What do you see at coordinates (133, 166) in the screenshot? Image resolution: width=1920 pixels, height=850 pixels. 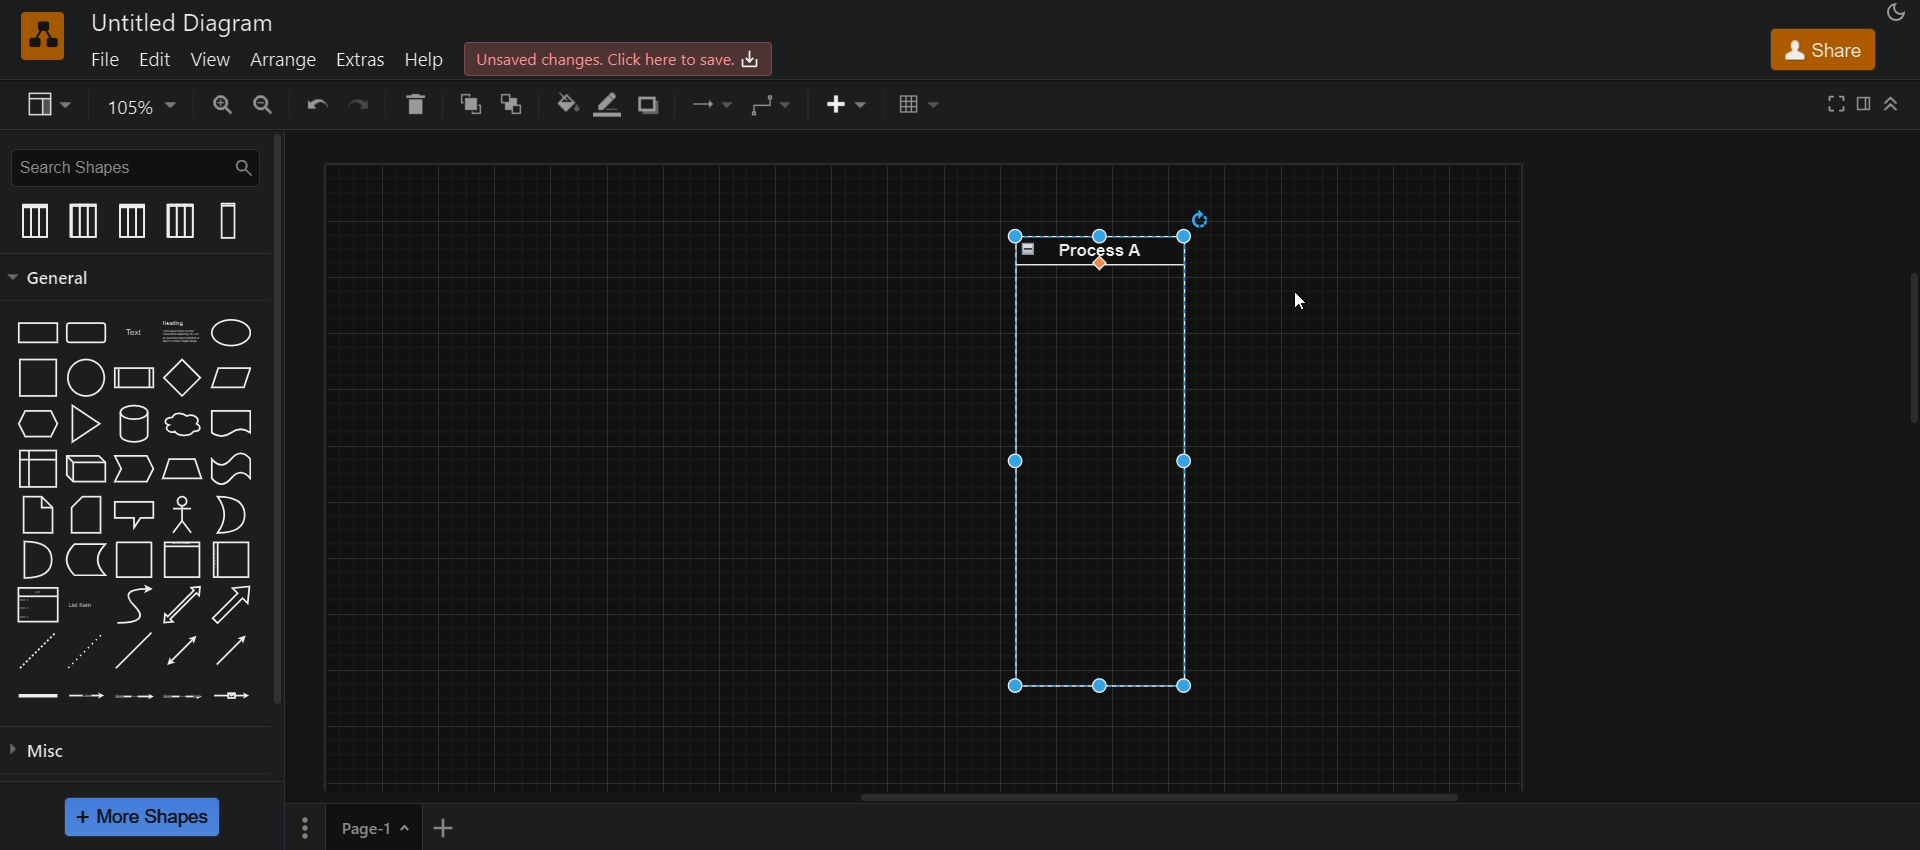 I see `search shapes` at bounding box center [133, 166].